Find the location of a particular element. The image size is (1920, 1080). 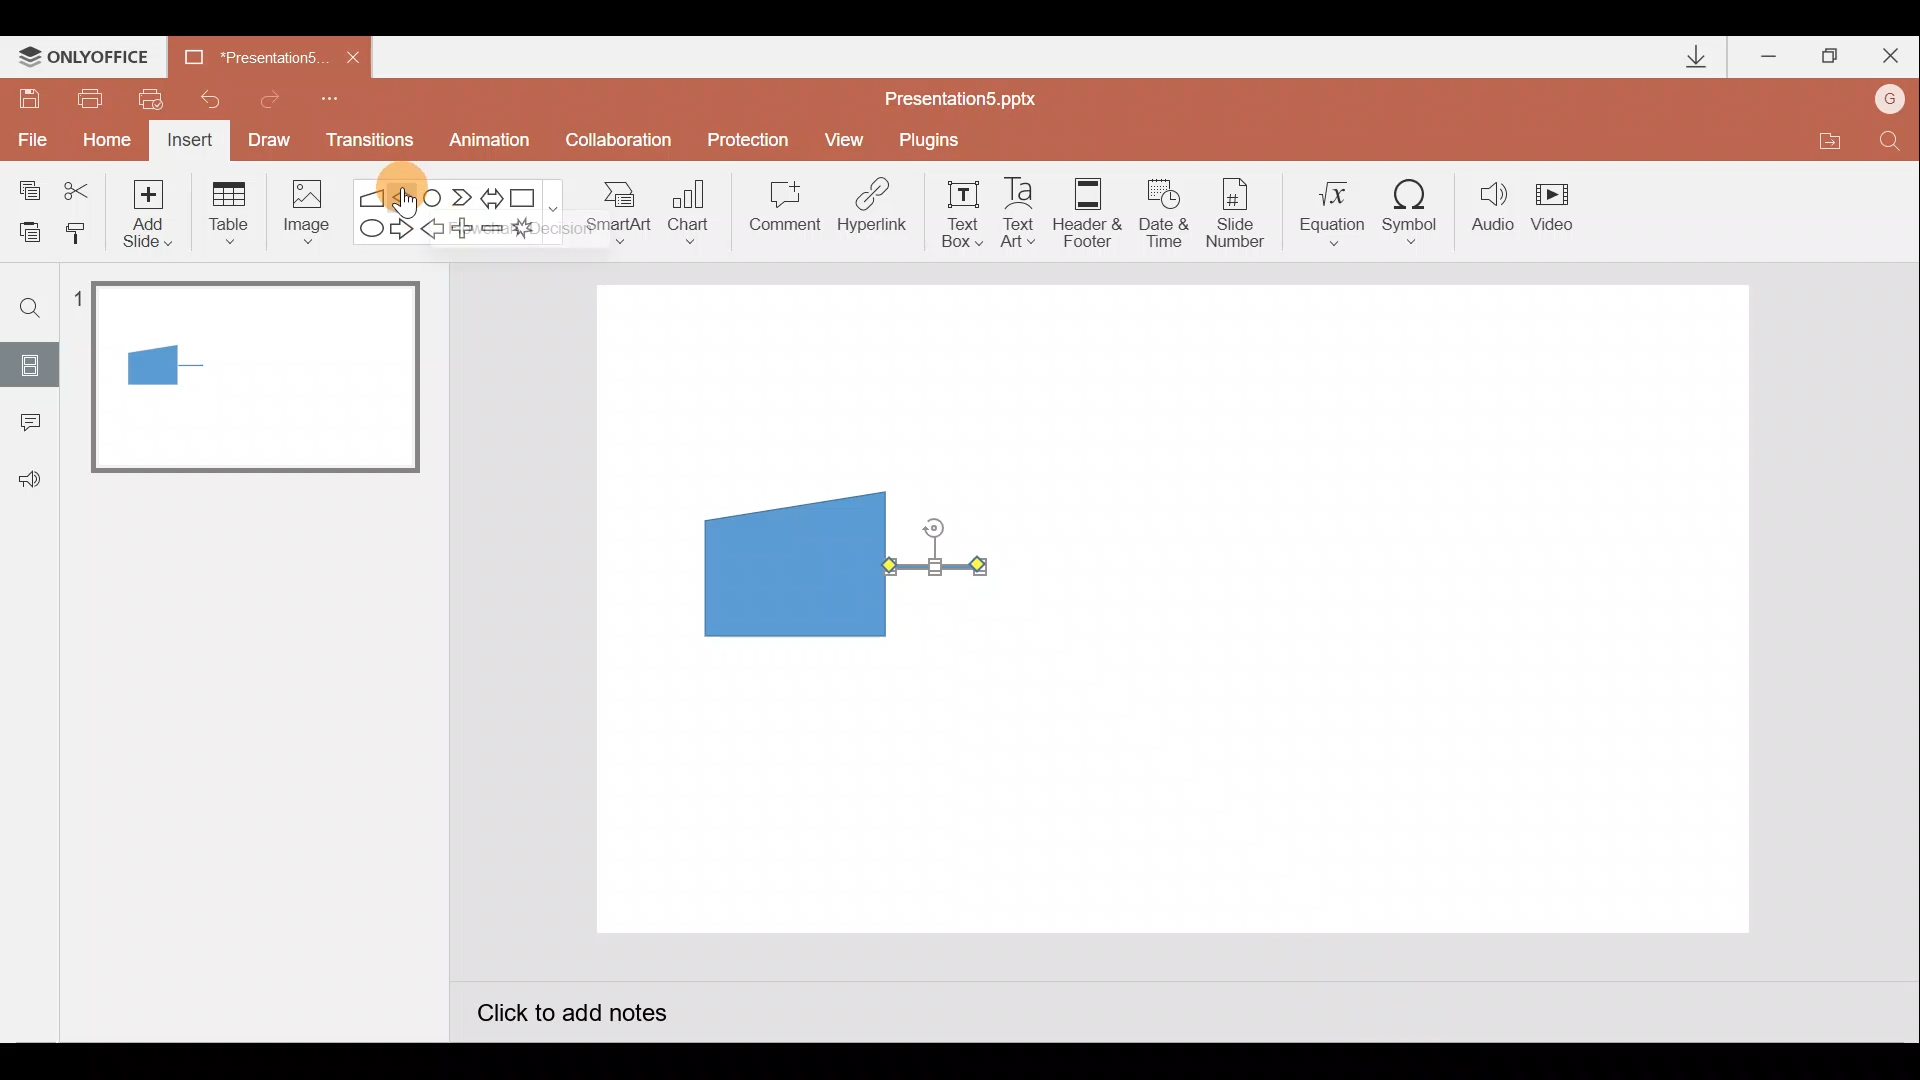

Undo is located at coordinates (214, 99).